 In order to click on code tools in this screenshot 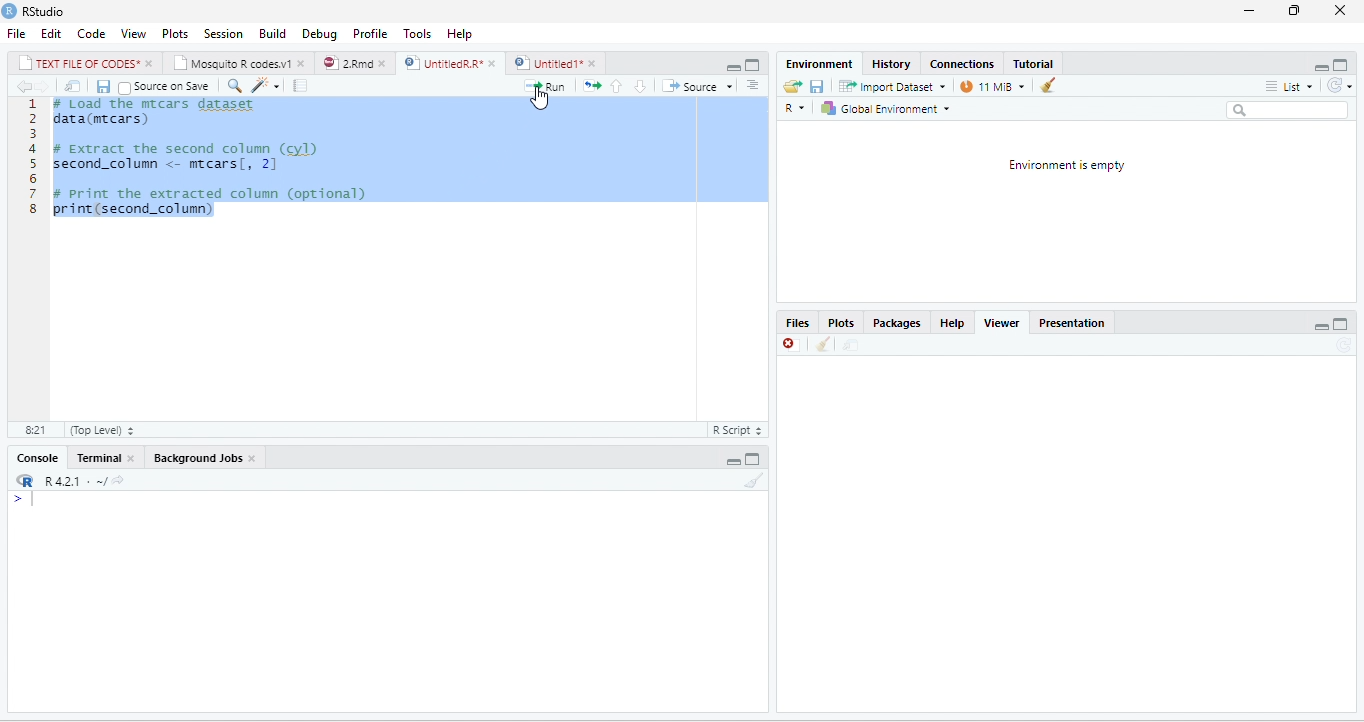, I will do `click(266, 85)`.